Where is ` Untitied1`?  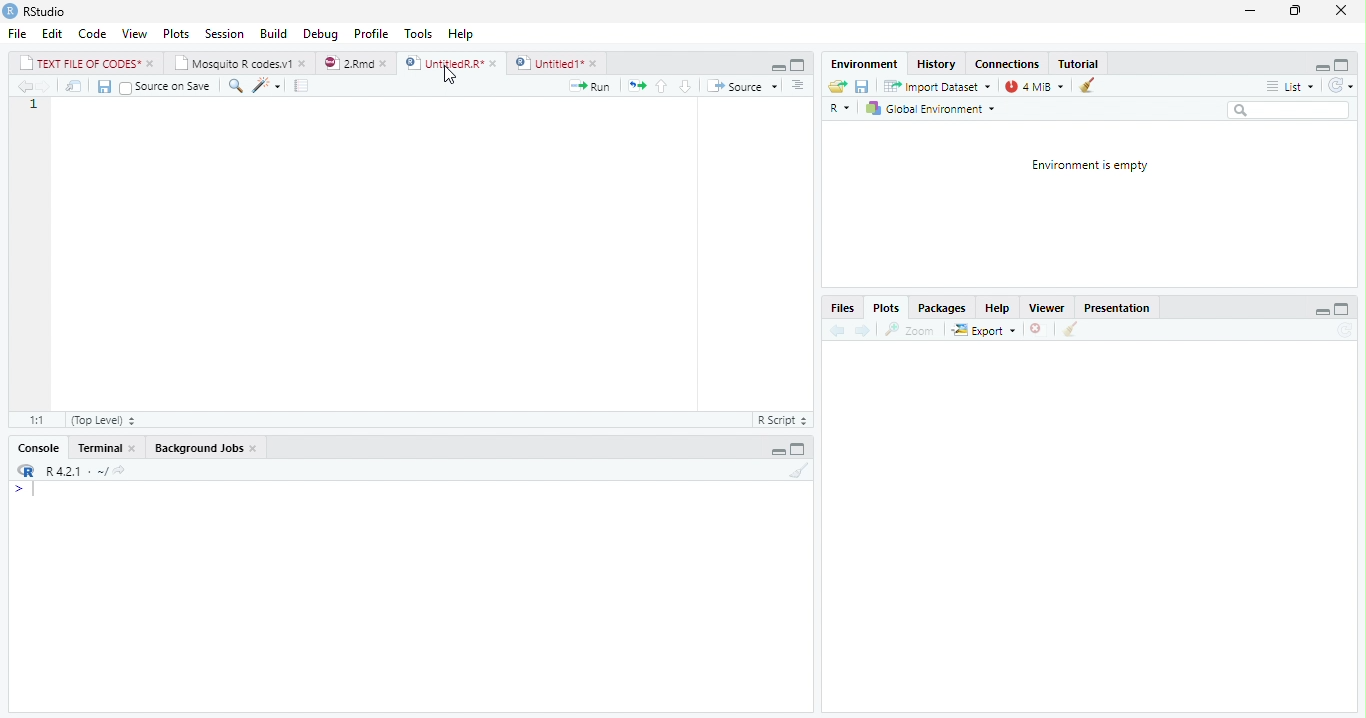
 Untitied1 is located at coordinates (557, 63).